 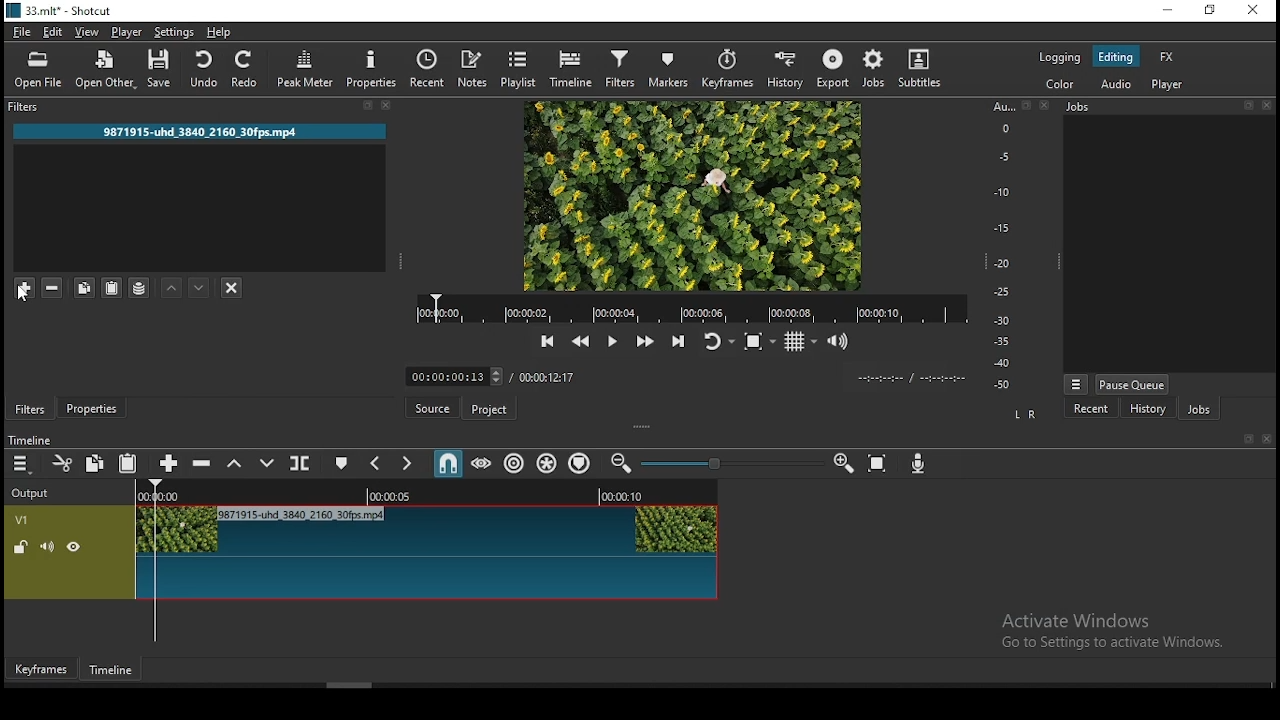 What do you see at coordinates (1118, 84) in the screenshot?
I see `audio` at bounding box center [1118, 84].